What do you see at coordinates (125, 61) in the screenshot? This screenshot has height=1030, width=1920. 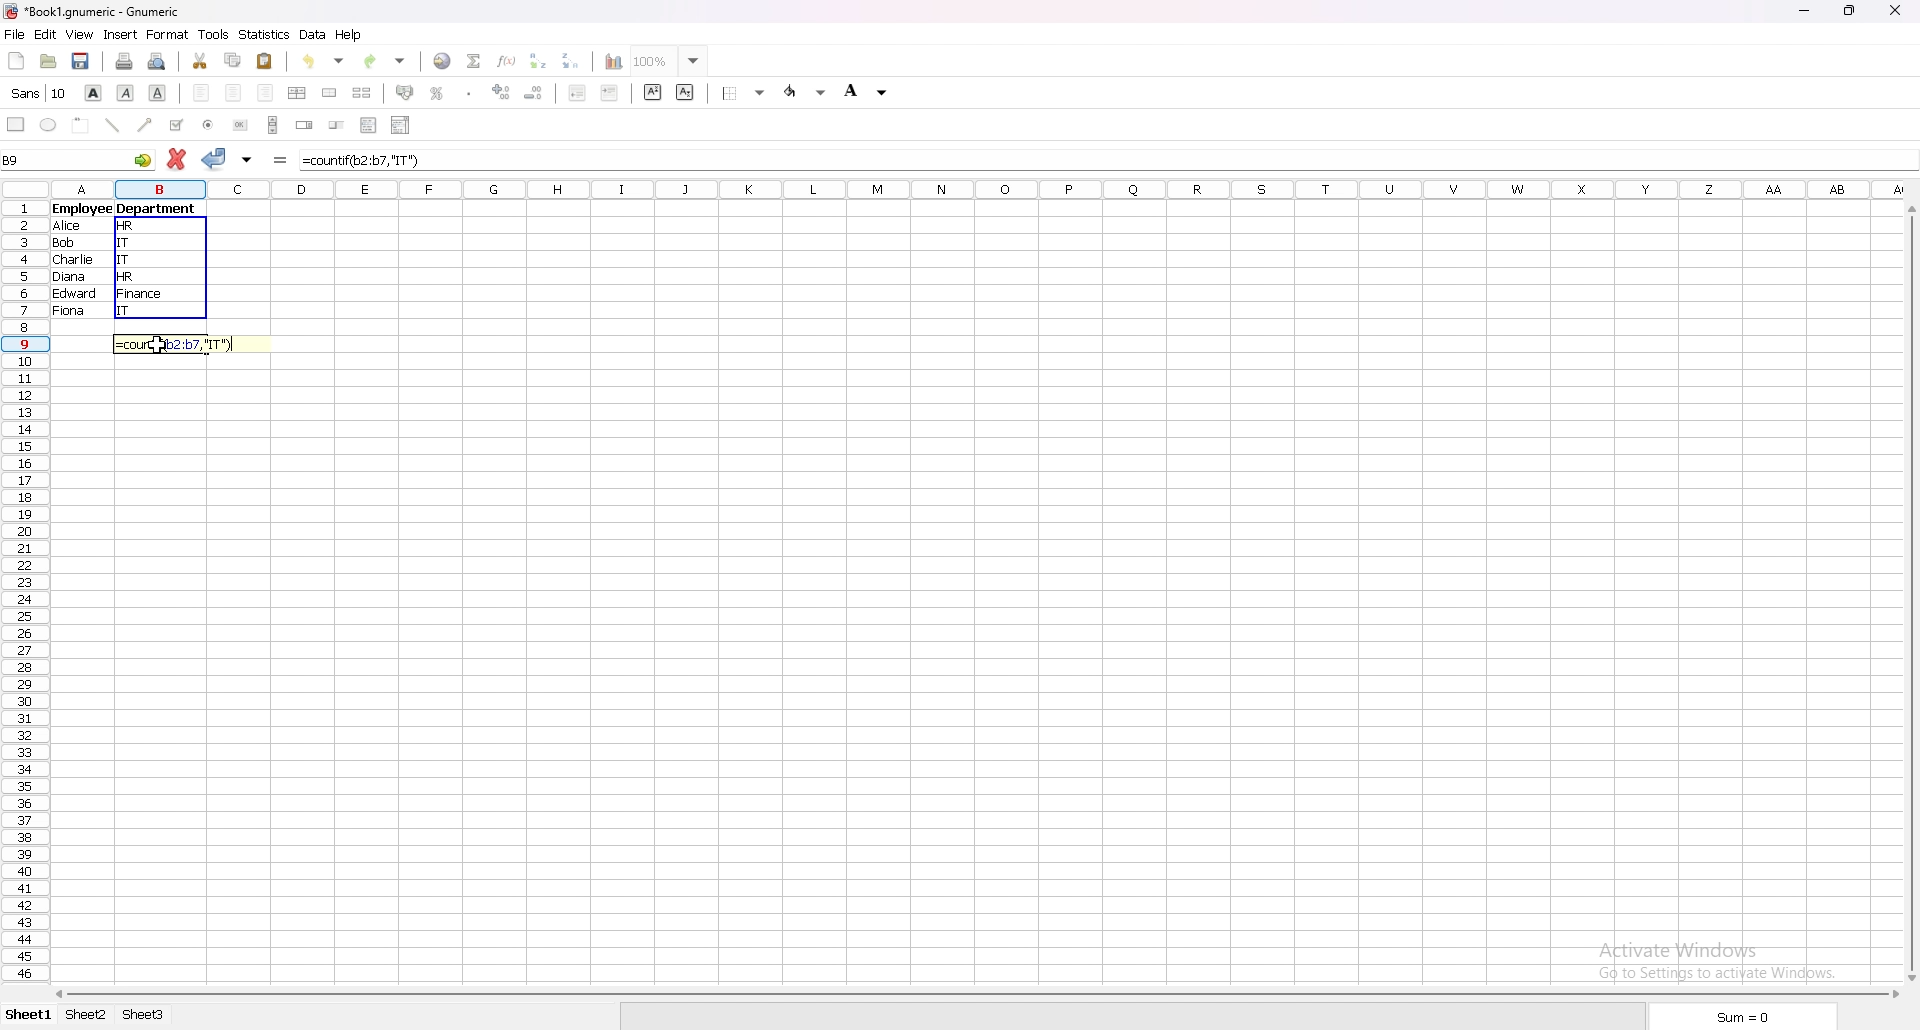 I see `print` at bounding box center [125, 61].